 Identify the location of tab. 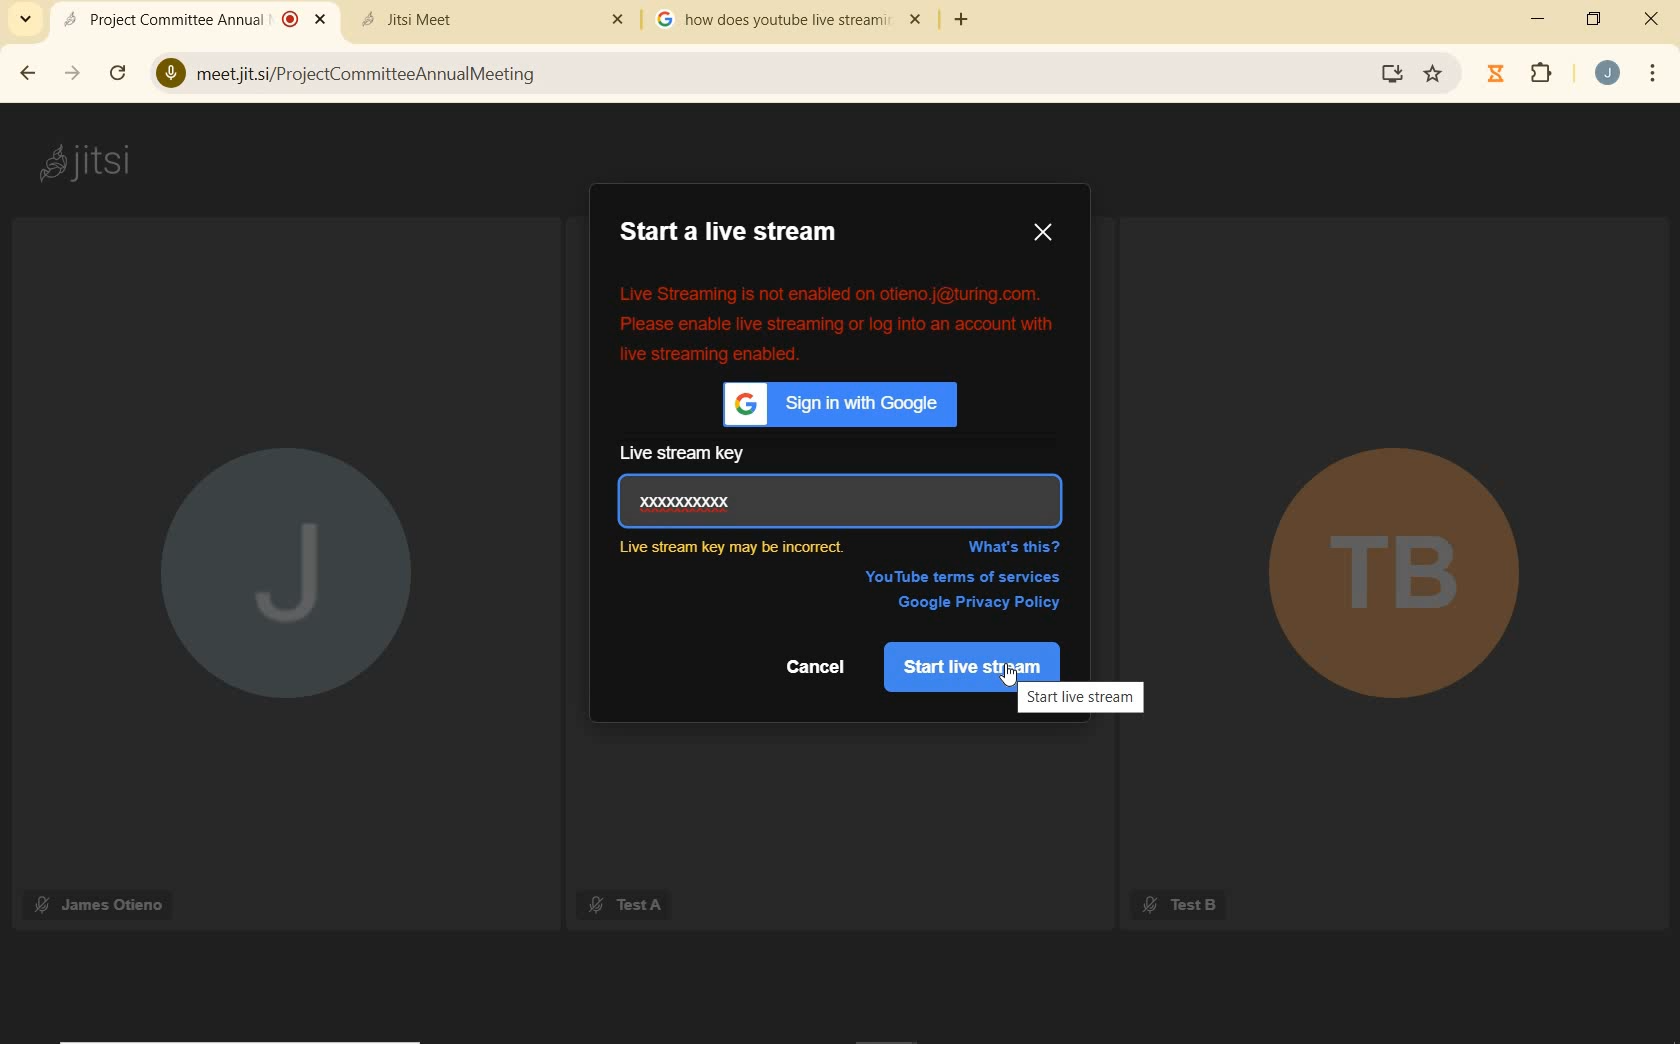
(467, 19).